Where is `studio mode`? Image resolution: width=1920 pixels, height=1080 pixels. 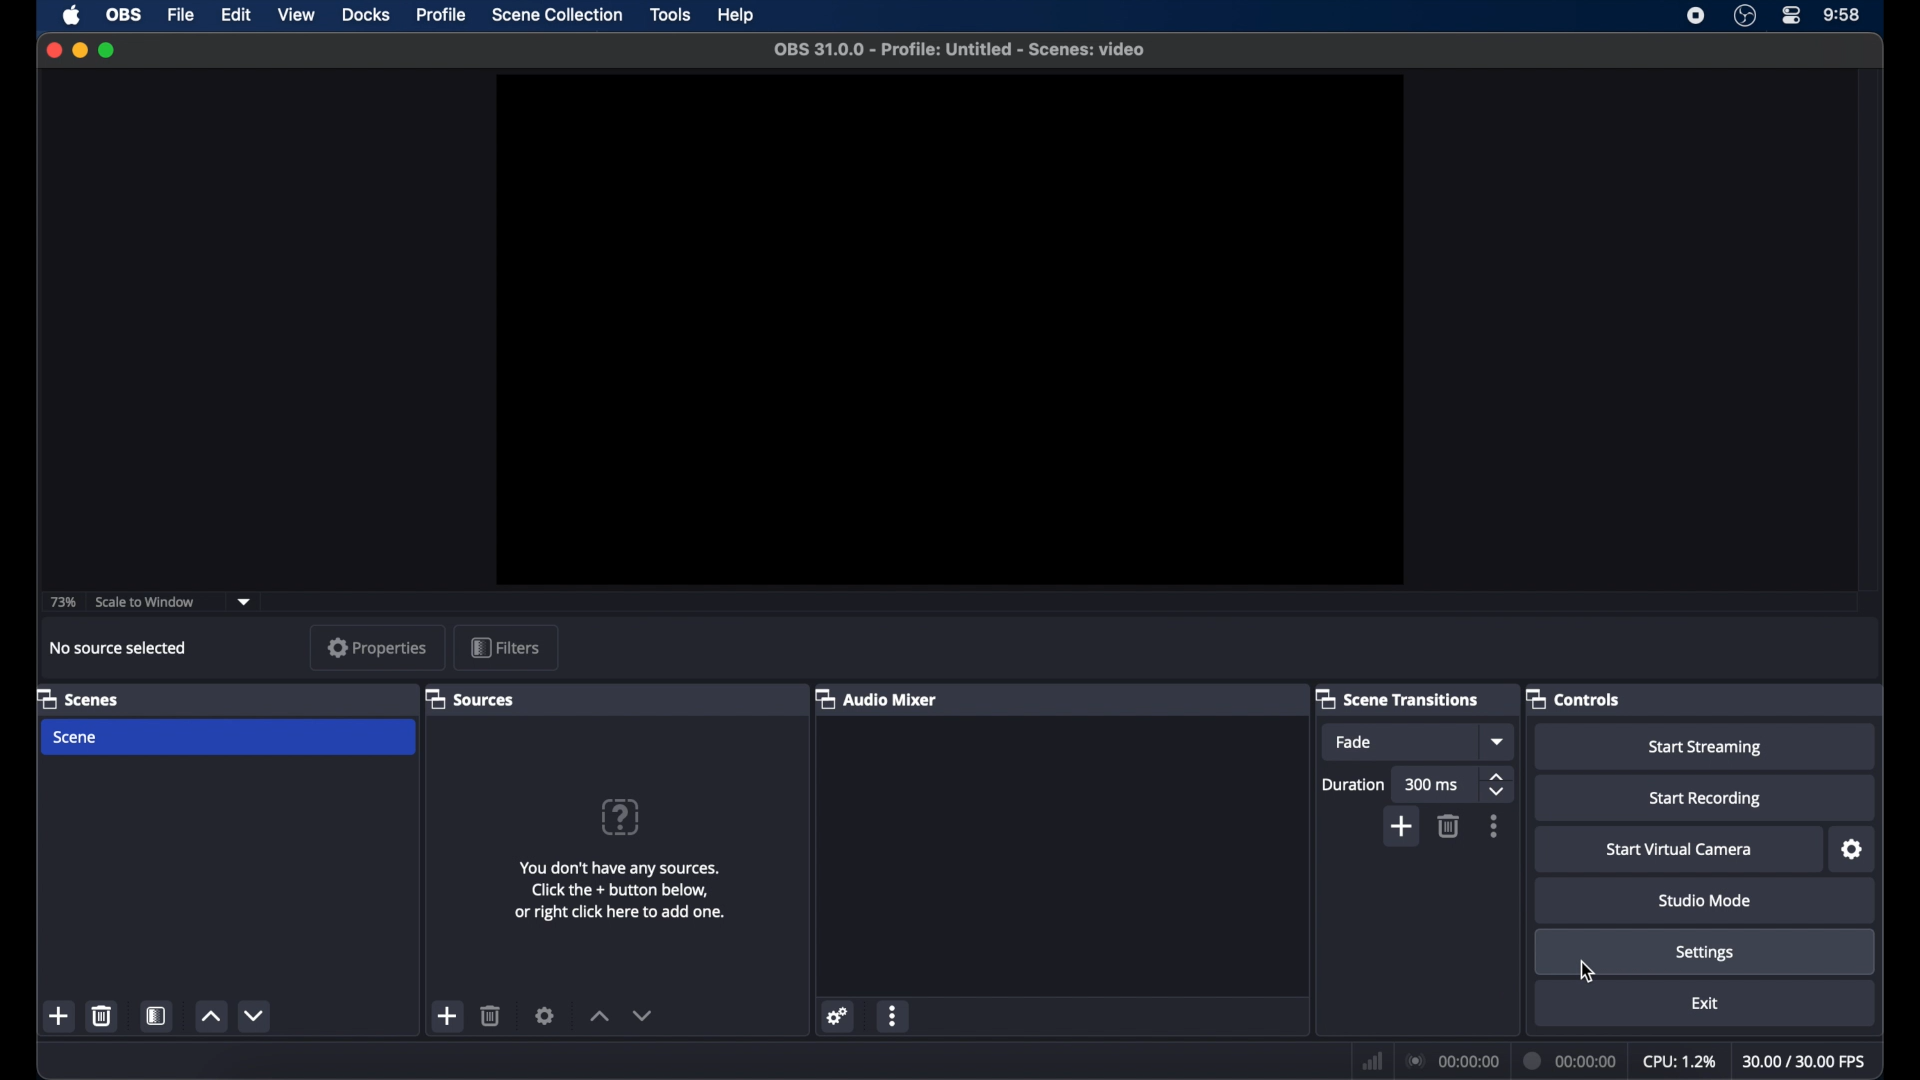
studio mode is located at coordinates (1704, 901).